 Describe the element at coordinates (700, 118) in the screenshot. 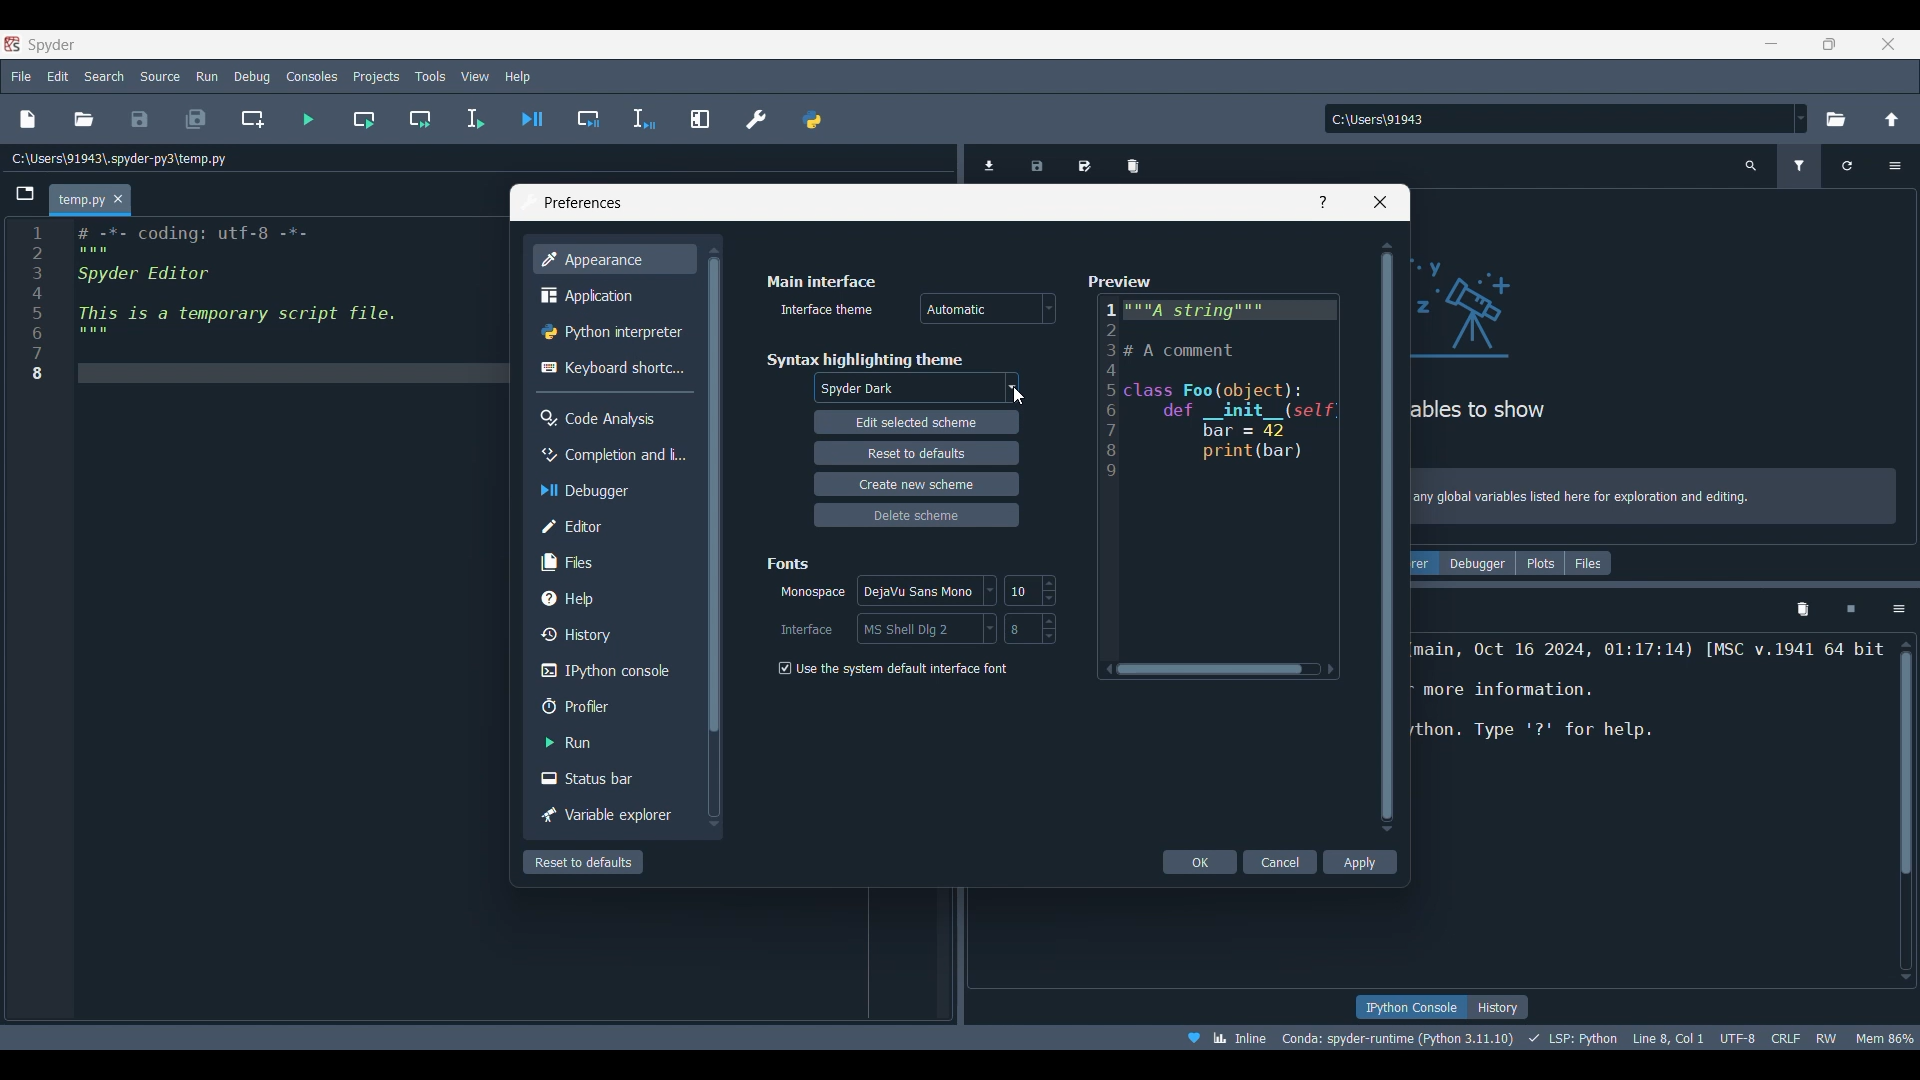

I see `Maximize current pane` at that location.